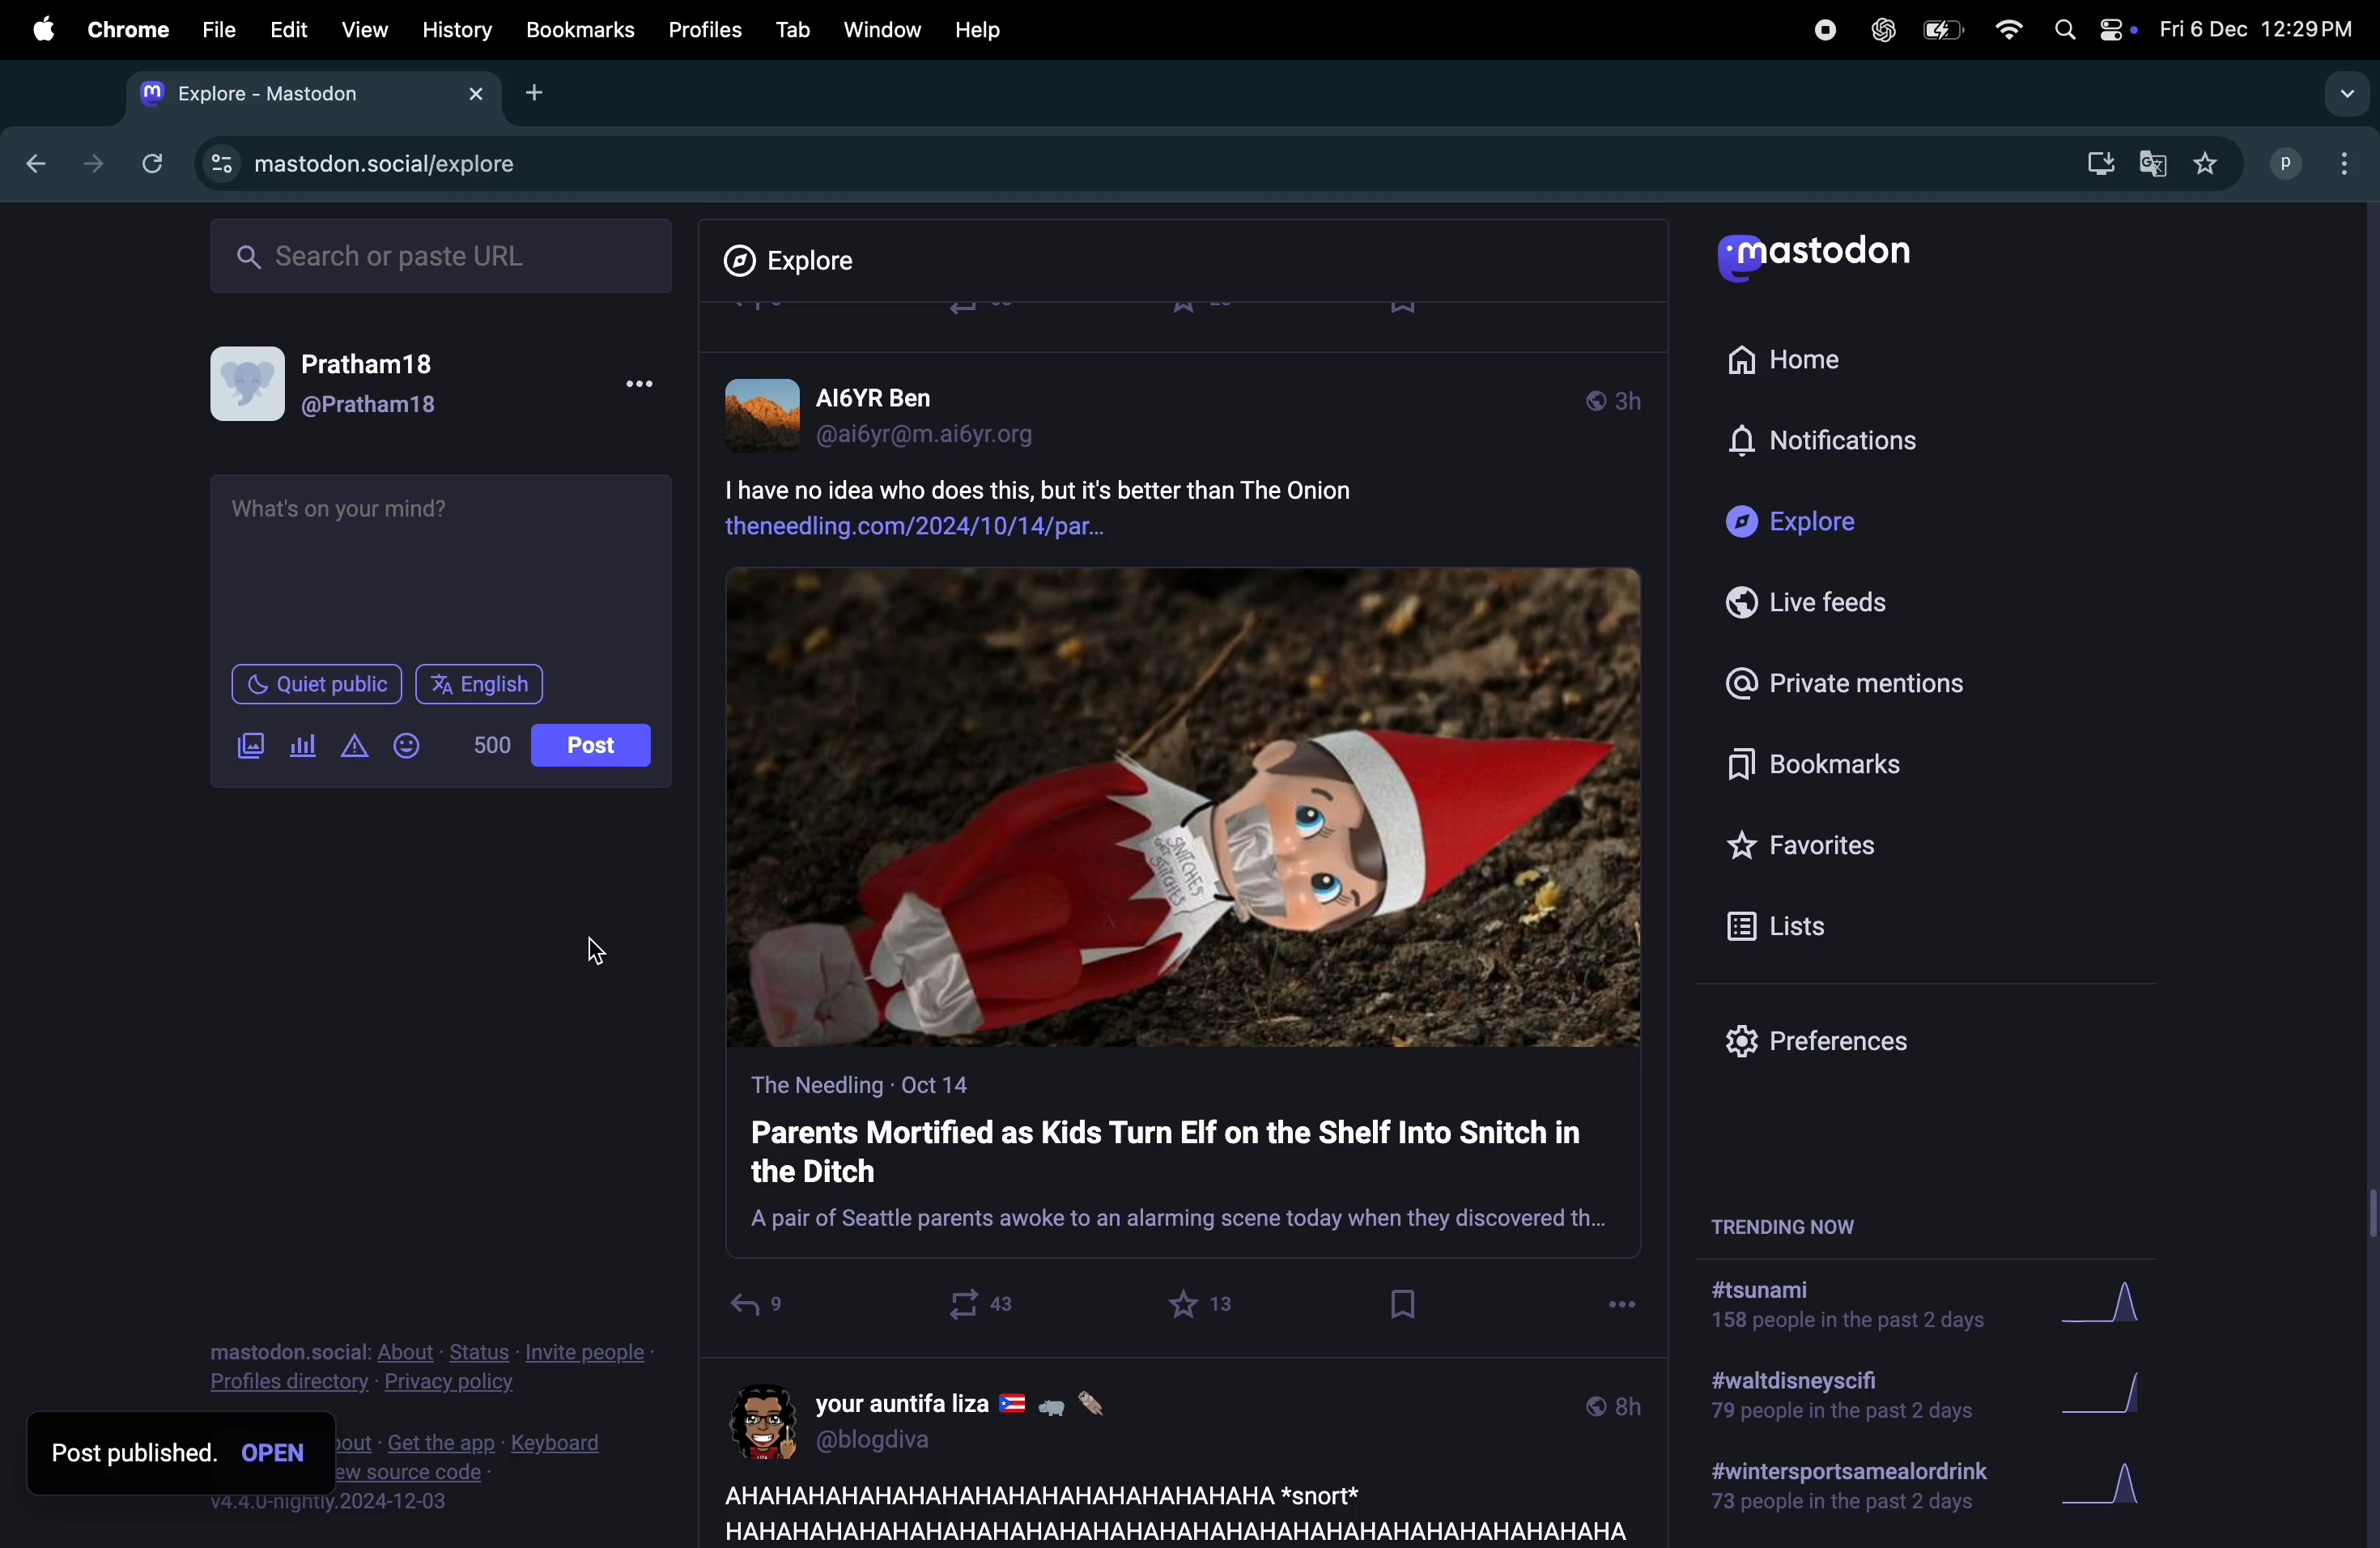 Image resolution: width=2380 pixels, height=1548 pixels. Describe the element at coordinates (475, 1467) in the screenshot. I see `view source code` at that location.